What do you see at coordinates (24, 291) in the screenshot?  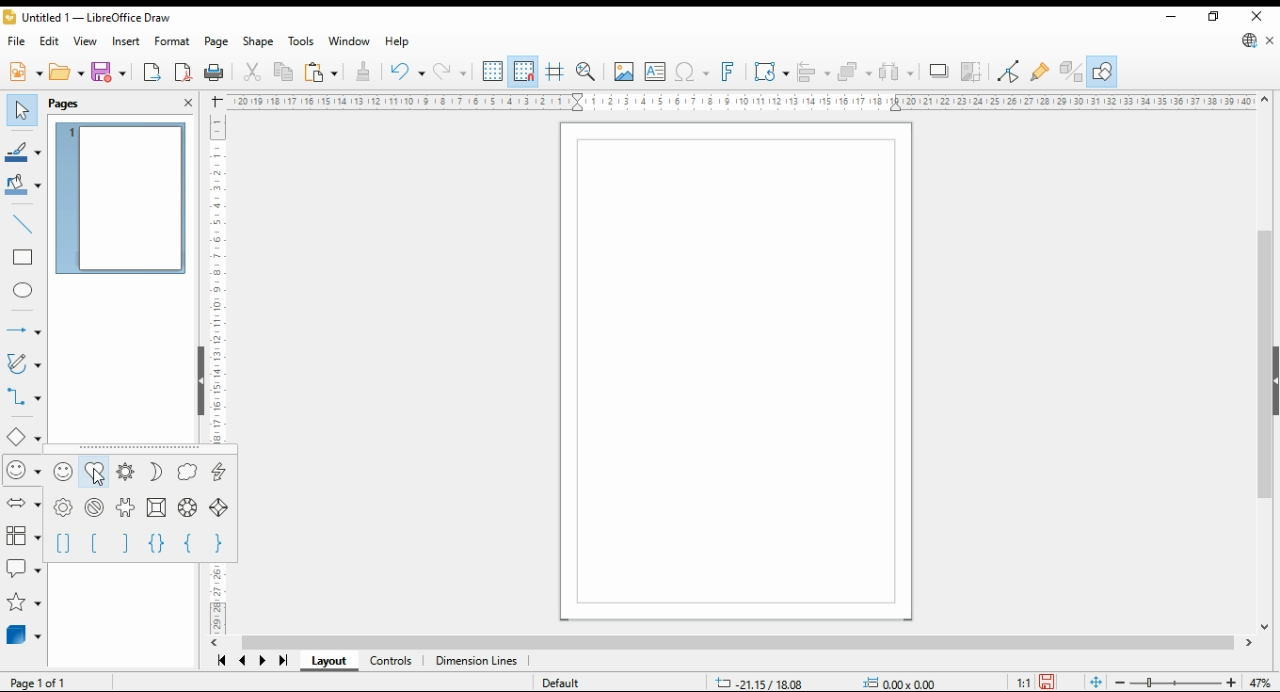 I see `ellipe` at bounding box center [24, 291].